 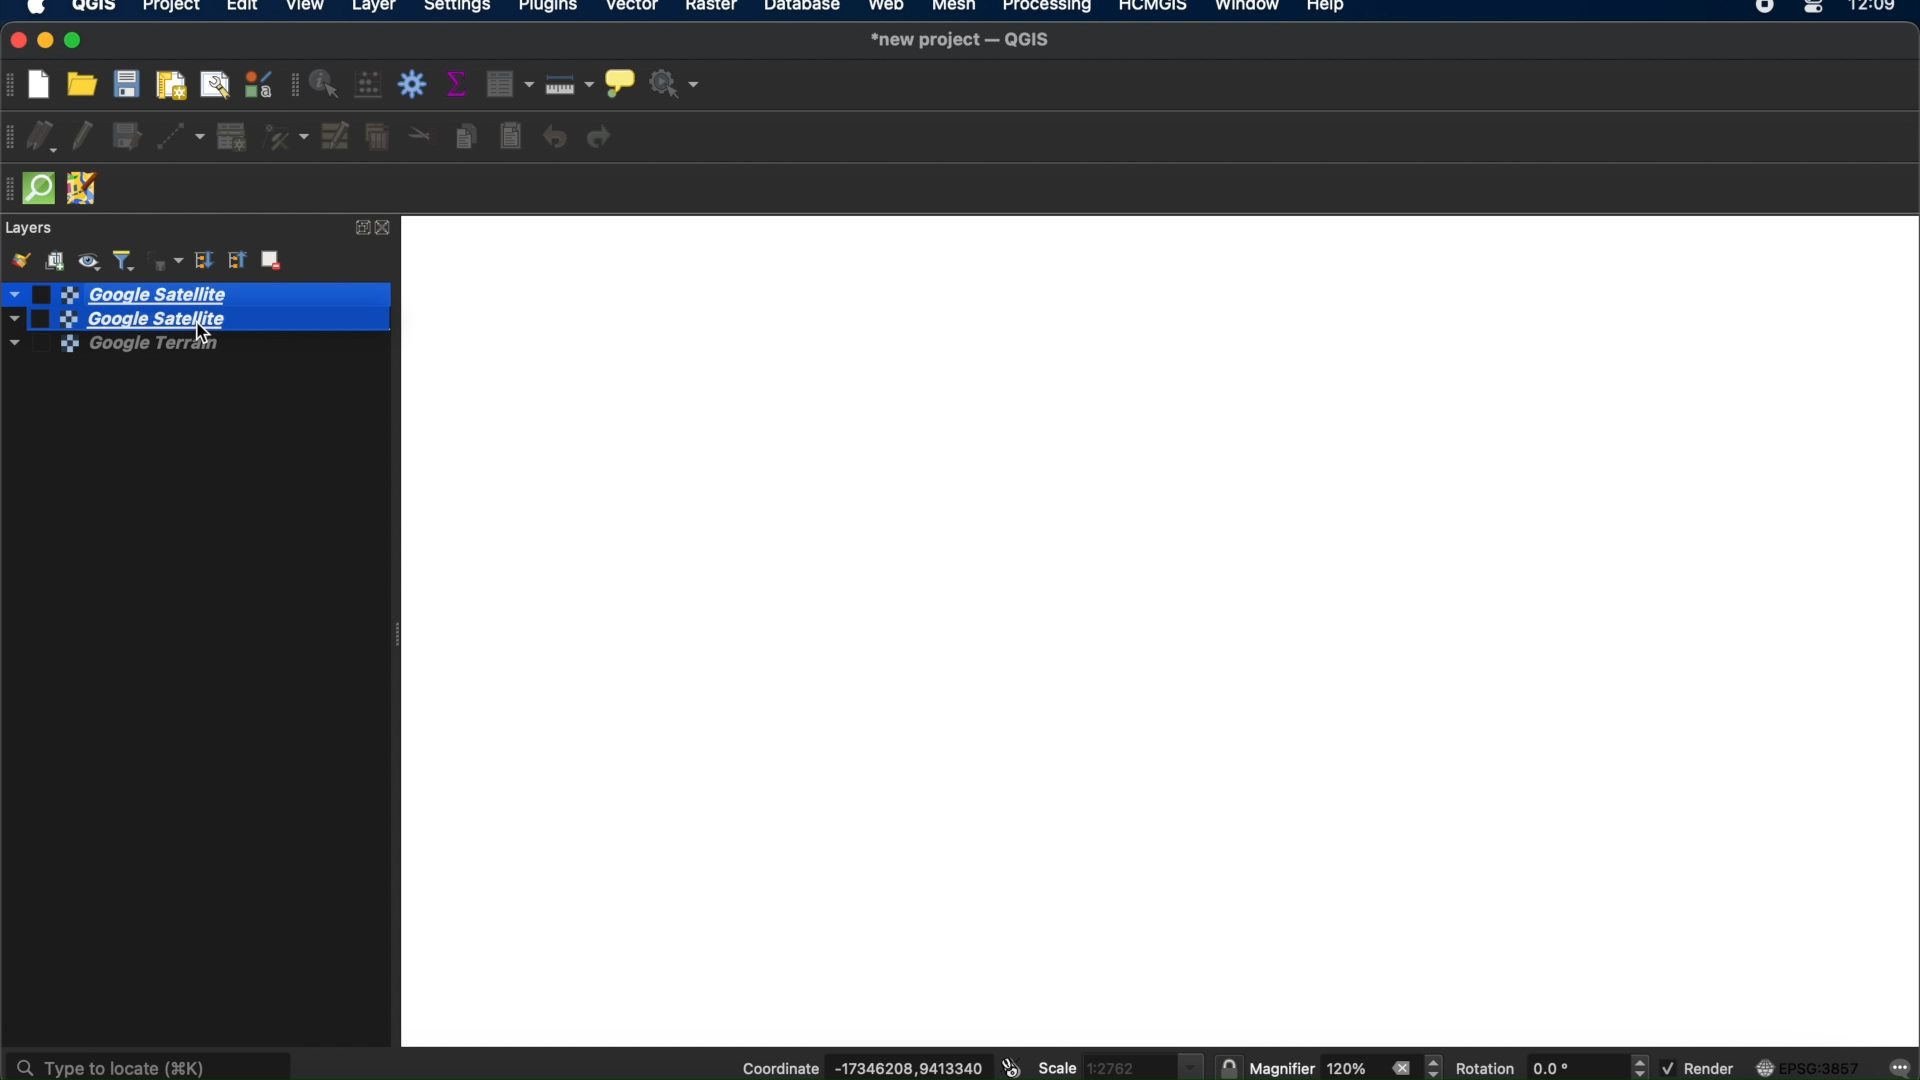 What do you see at coordinates (1880, 8) in the screenshot?
I see `12.09` at bounding box center [1880, 8].